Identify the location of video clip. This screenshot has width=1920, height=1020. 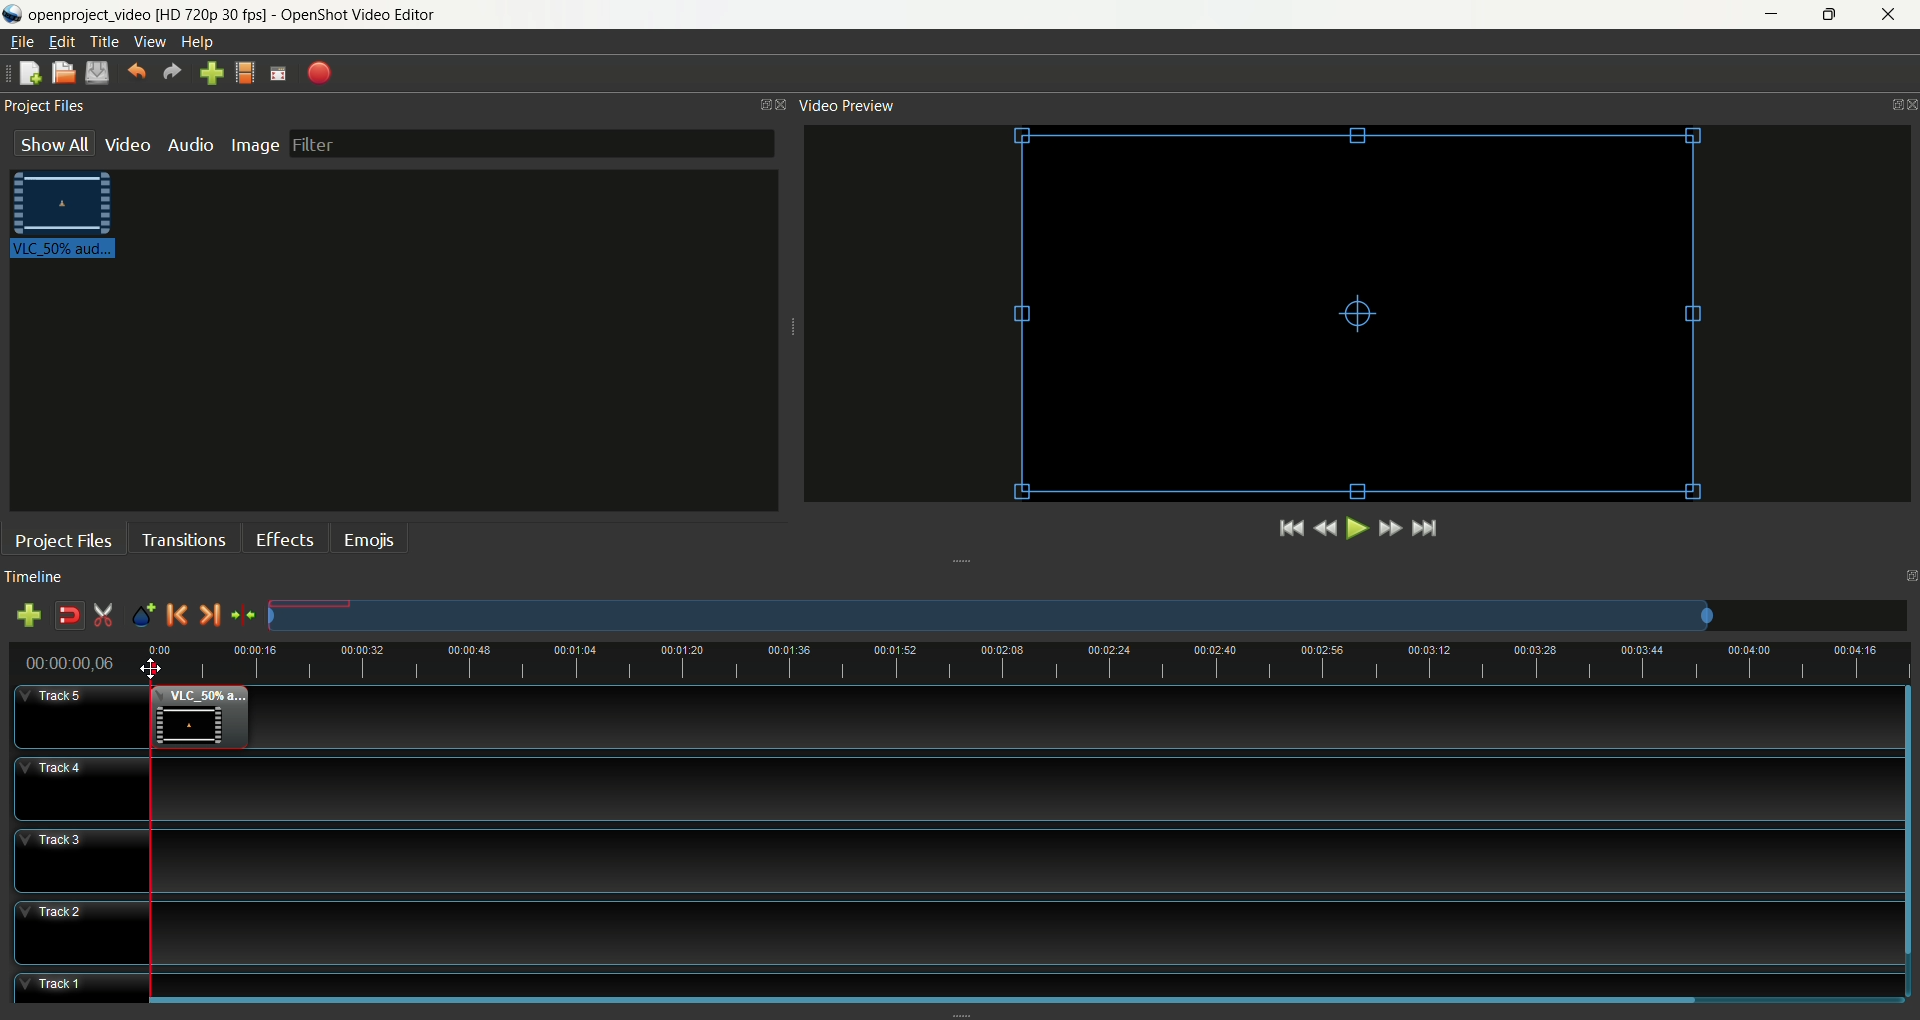
(68, 219).